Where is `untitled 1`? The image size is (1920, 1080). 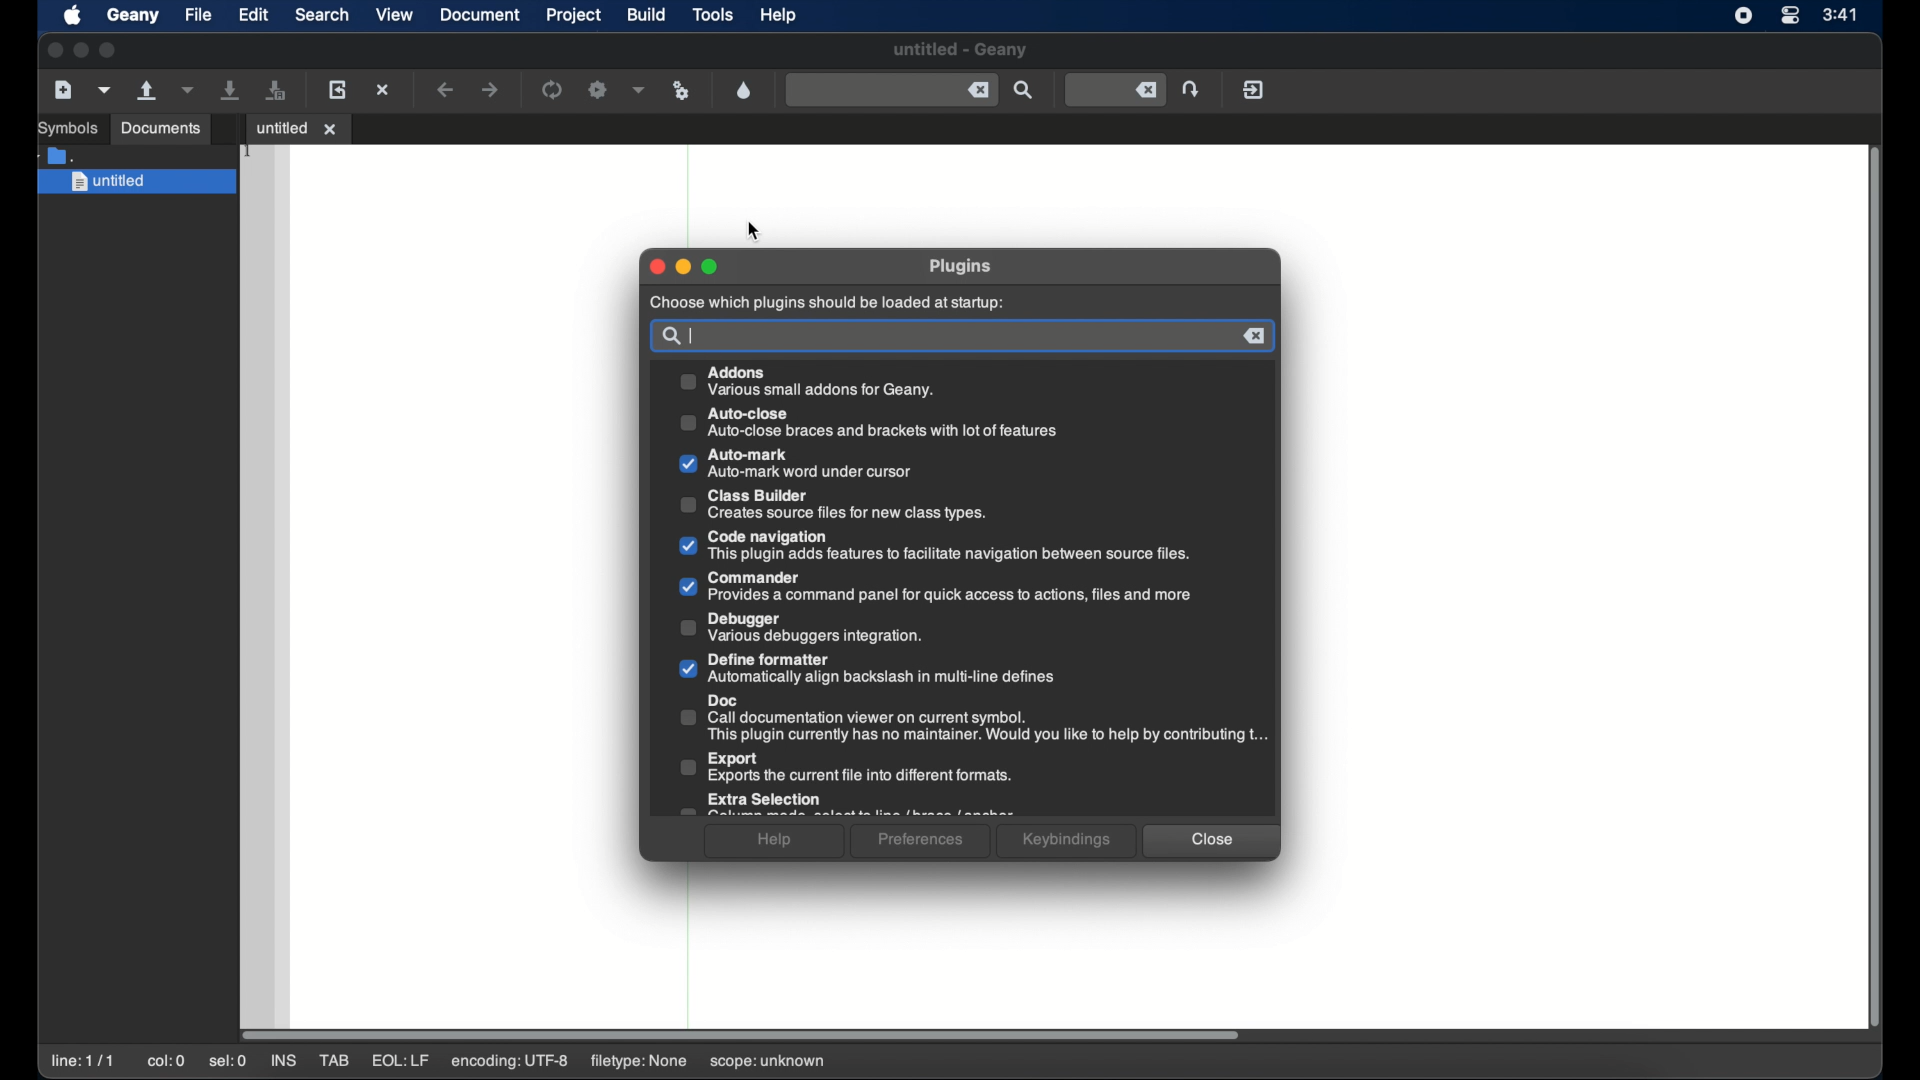 untitled 1 is located at coordinates (298, 126).